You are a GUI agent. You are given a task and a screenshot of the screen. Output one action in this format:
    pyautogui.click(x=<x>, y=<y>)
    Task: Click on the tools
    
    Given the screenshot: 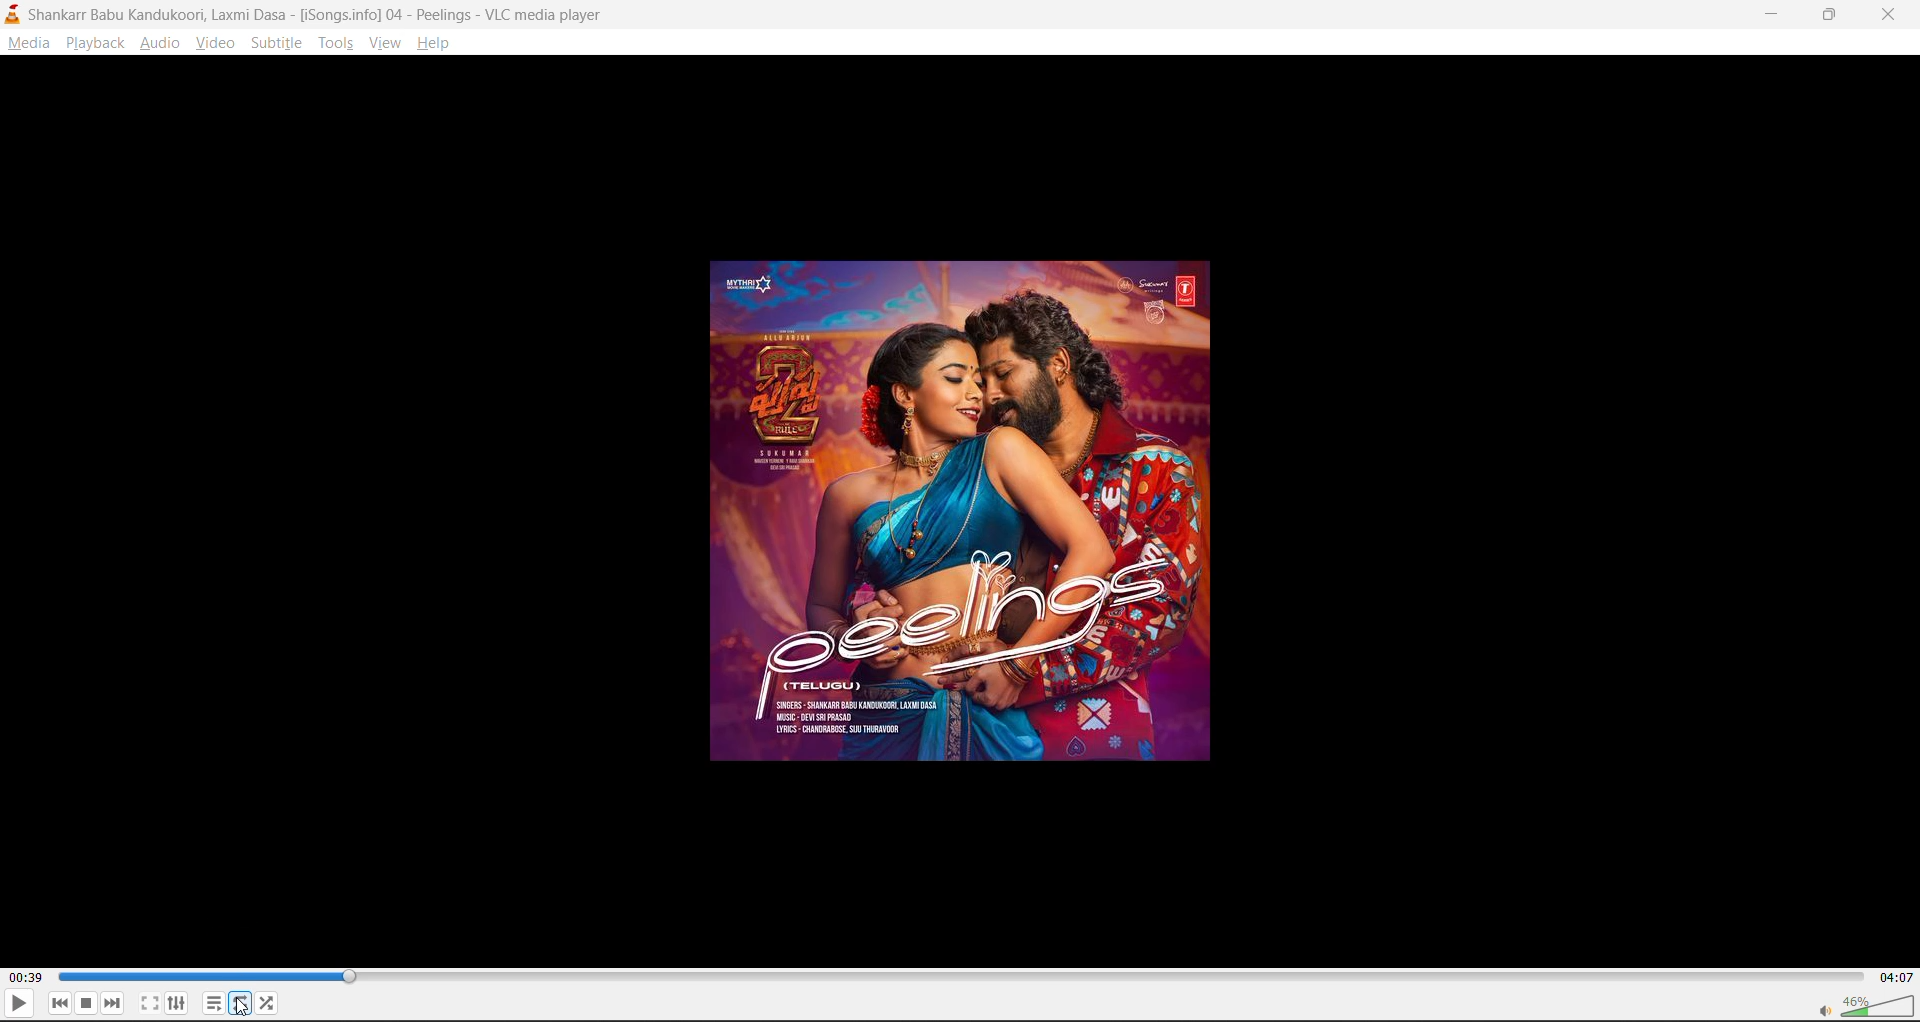 What is the action you would take?
    pyautogui.click(x=339, y=44)
    